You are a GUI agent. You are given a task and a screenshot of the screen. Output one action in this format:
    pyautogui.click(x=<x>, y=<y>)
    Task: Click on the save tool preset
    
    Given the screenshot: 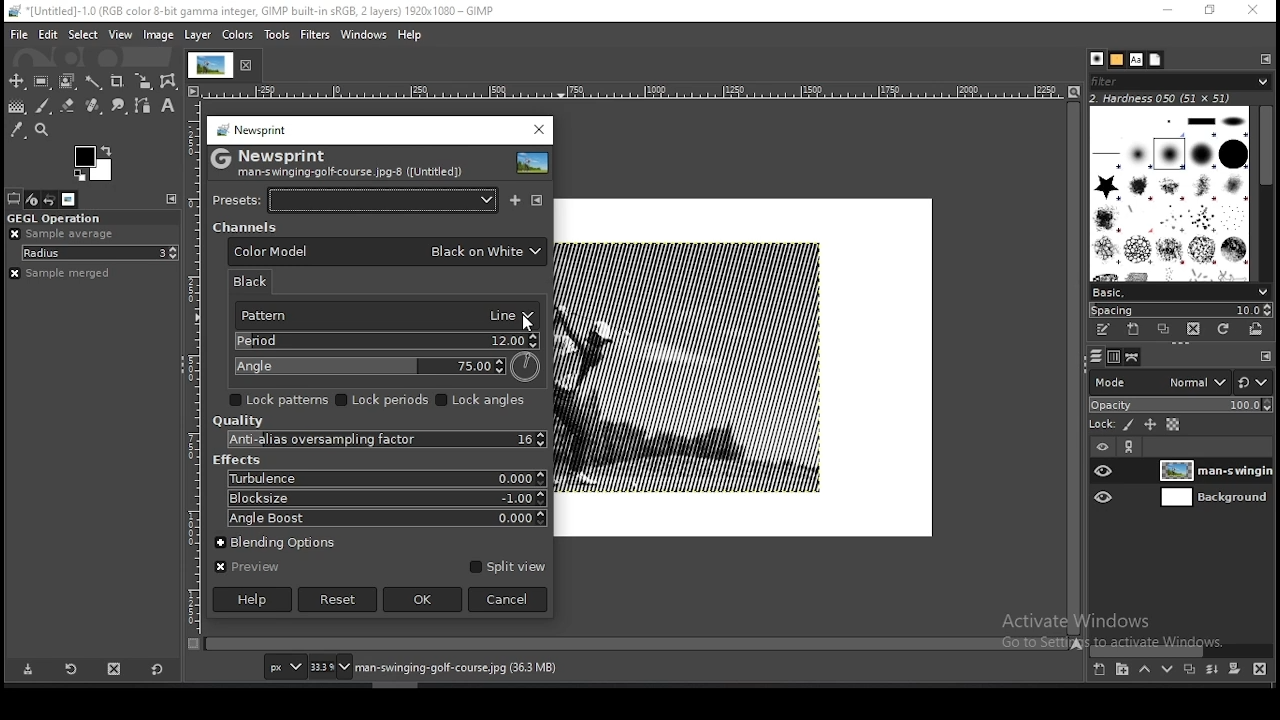 What is the action you would take?
    pyautogui.click(x=29, y=670)
    